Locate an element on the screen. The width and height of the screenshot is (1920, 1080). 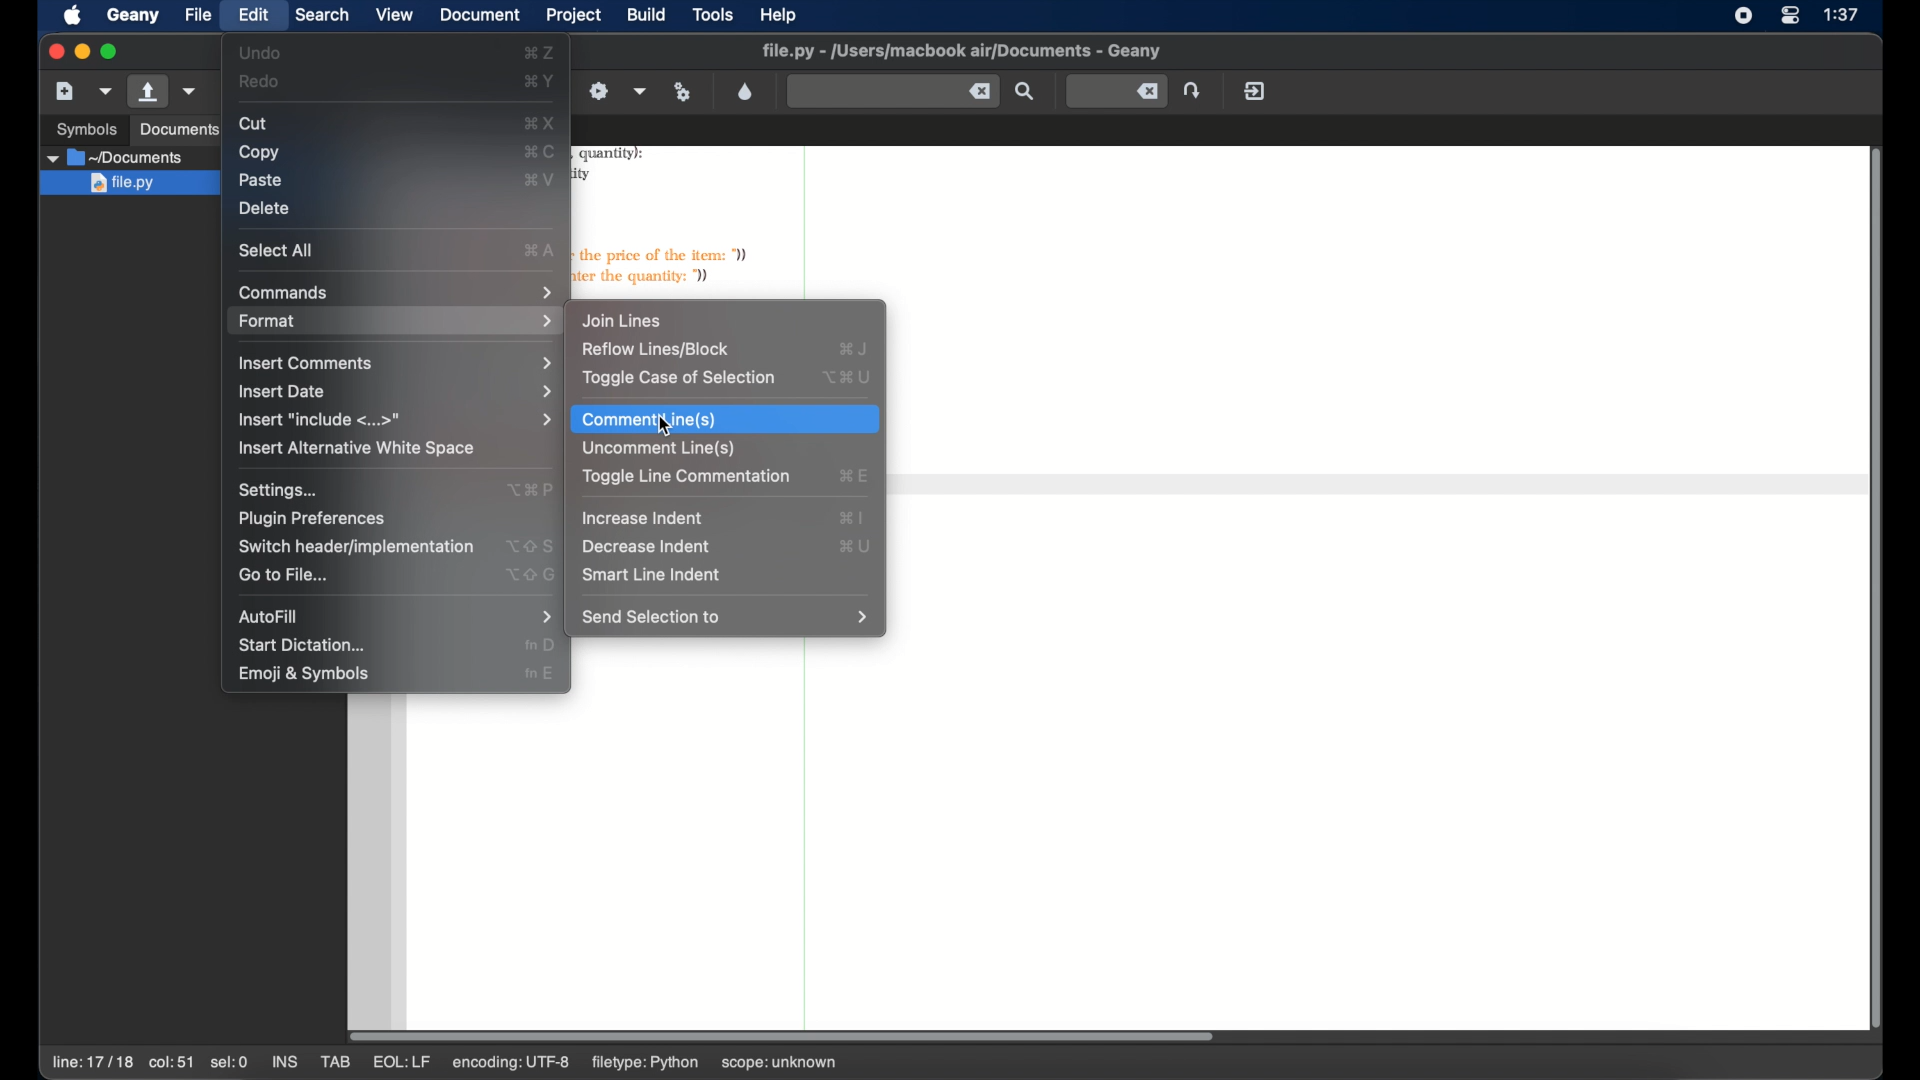
open a recent file is located at coordinates (190, 91).